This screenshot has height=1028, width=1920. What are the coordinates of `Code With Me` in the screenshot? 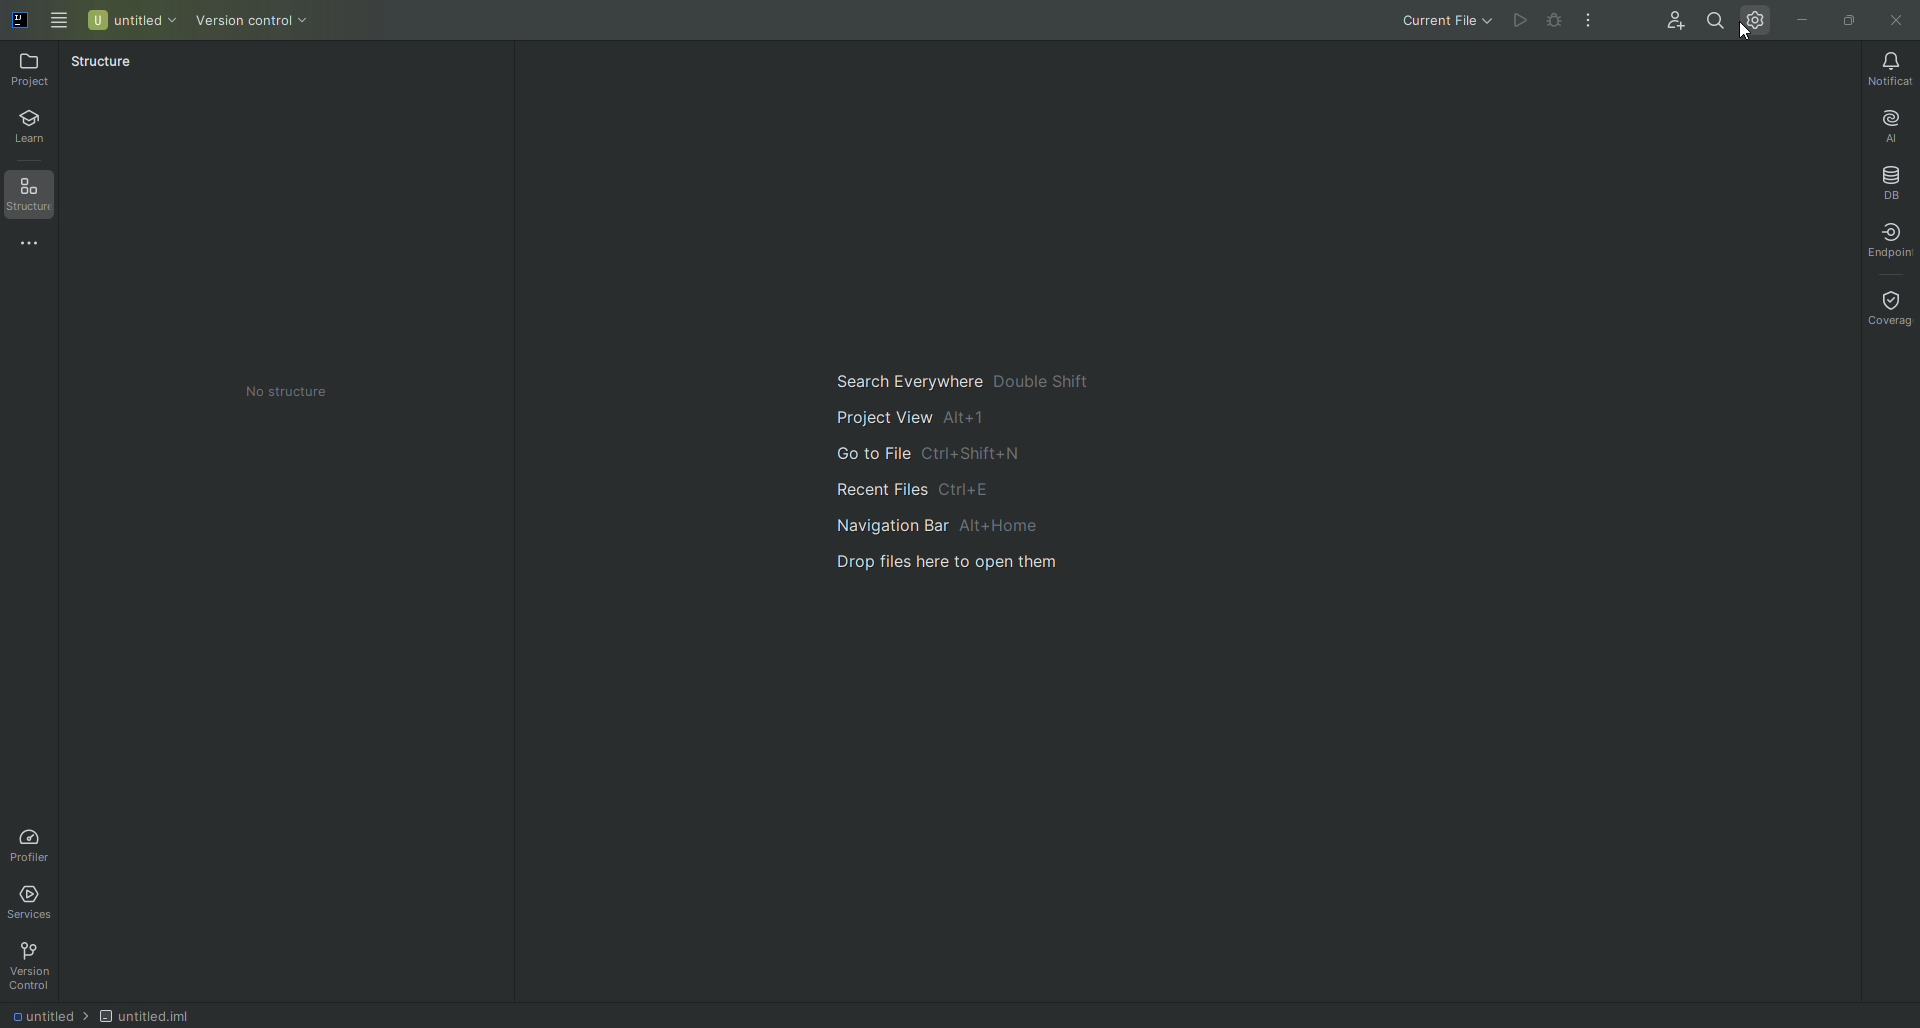 It's located at (1671, 16).